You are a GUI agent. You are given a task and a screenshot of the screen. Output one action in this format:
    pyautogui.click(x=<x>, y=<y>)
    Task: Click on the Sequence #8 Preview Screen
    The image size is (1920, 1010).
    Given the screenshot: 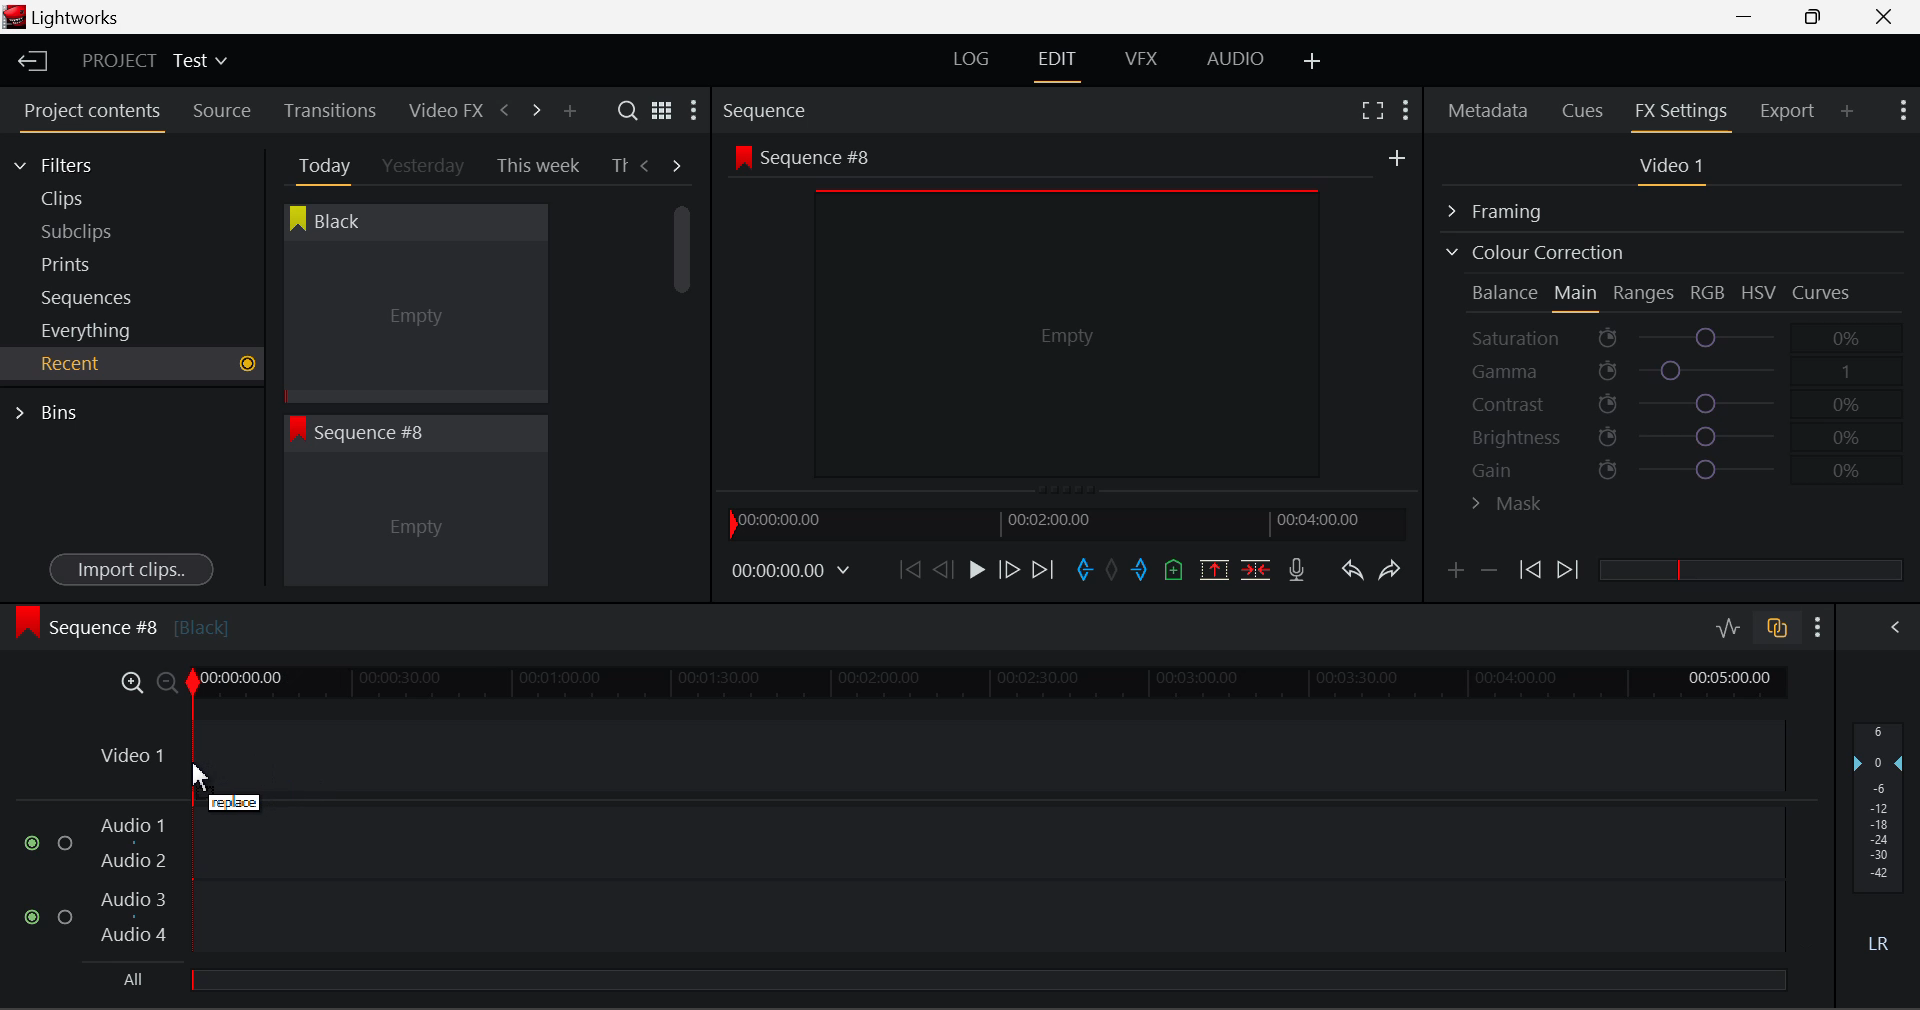 What is the action you would take?
    pyautogui.click(x=1068, y=317)
    